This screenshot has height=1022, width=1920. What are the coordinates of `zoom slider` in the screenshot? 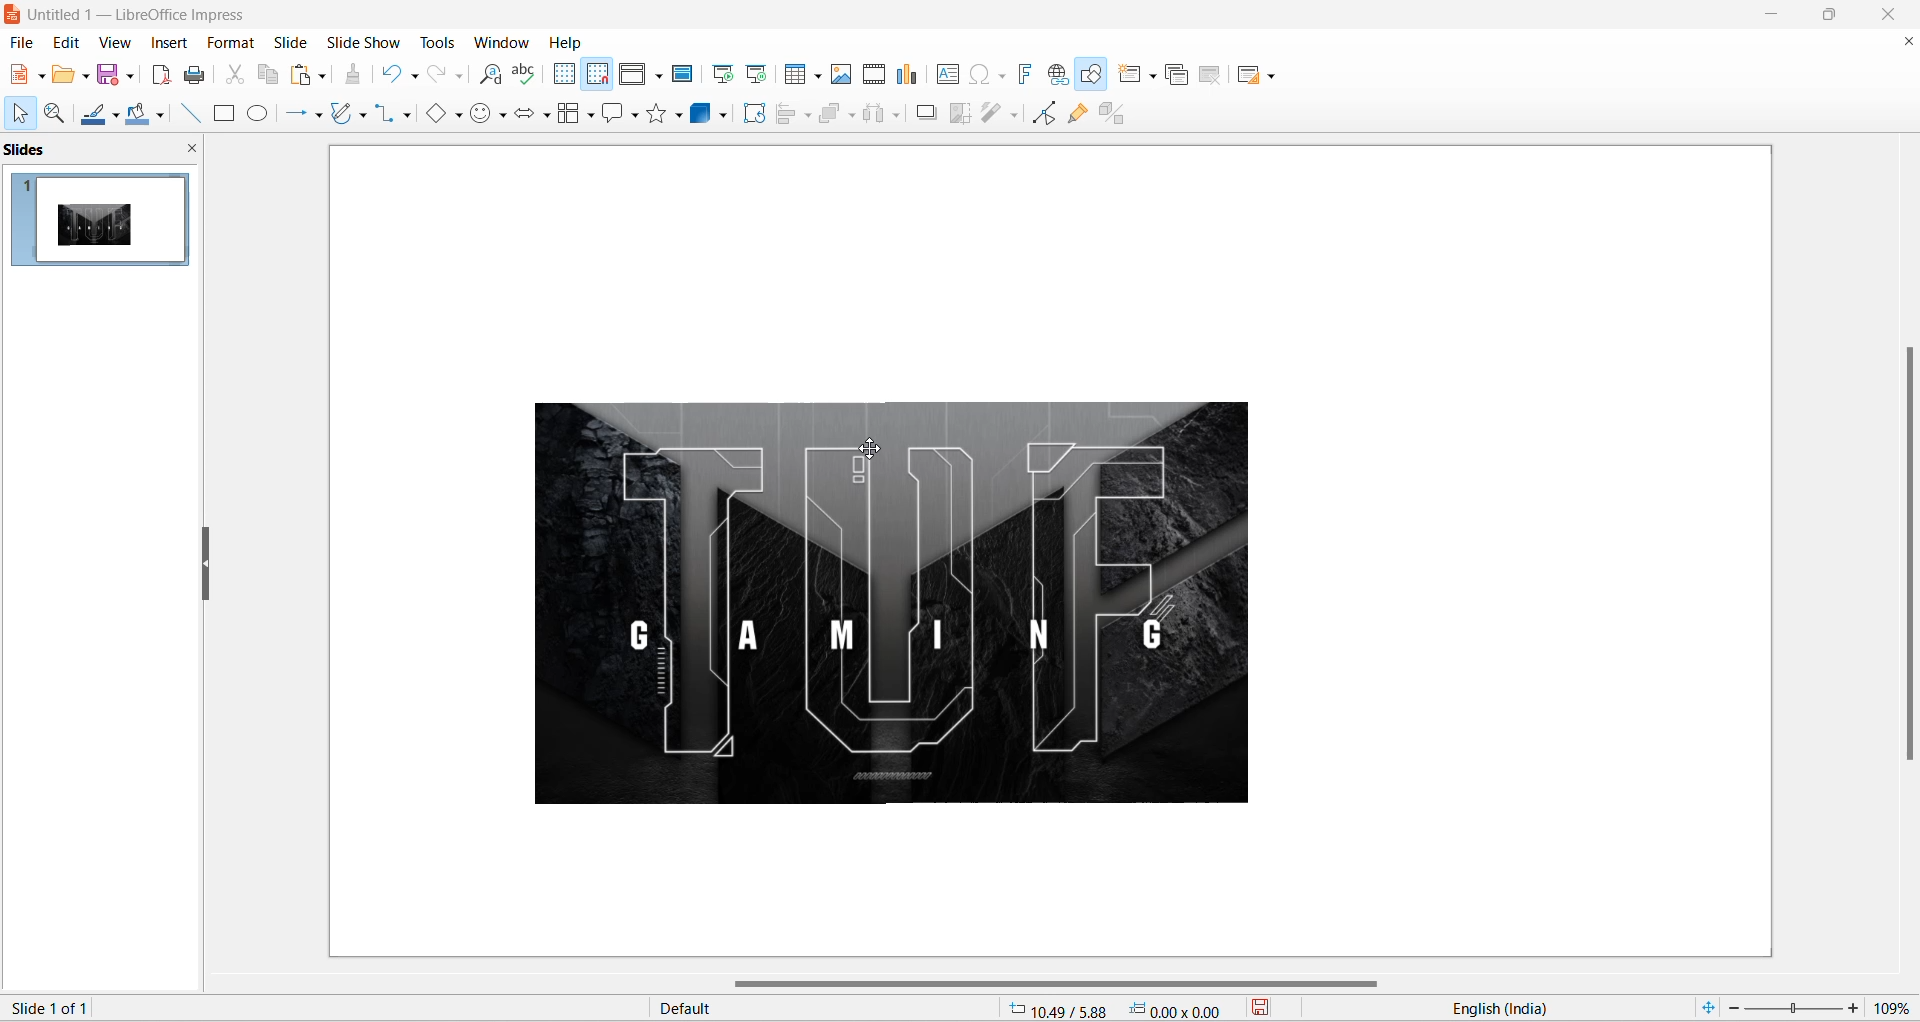 It's located at (1792, 1009).